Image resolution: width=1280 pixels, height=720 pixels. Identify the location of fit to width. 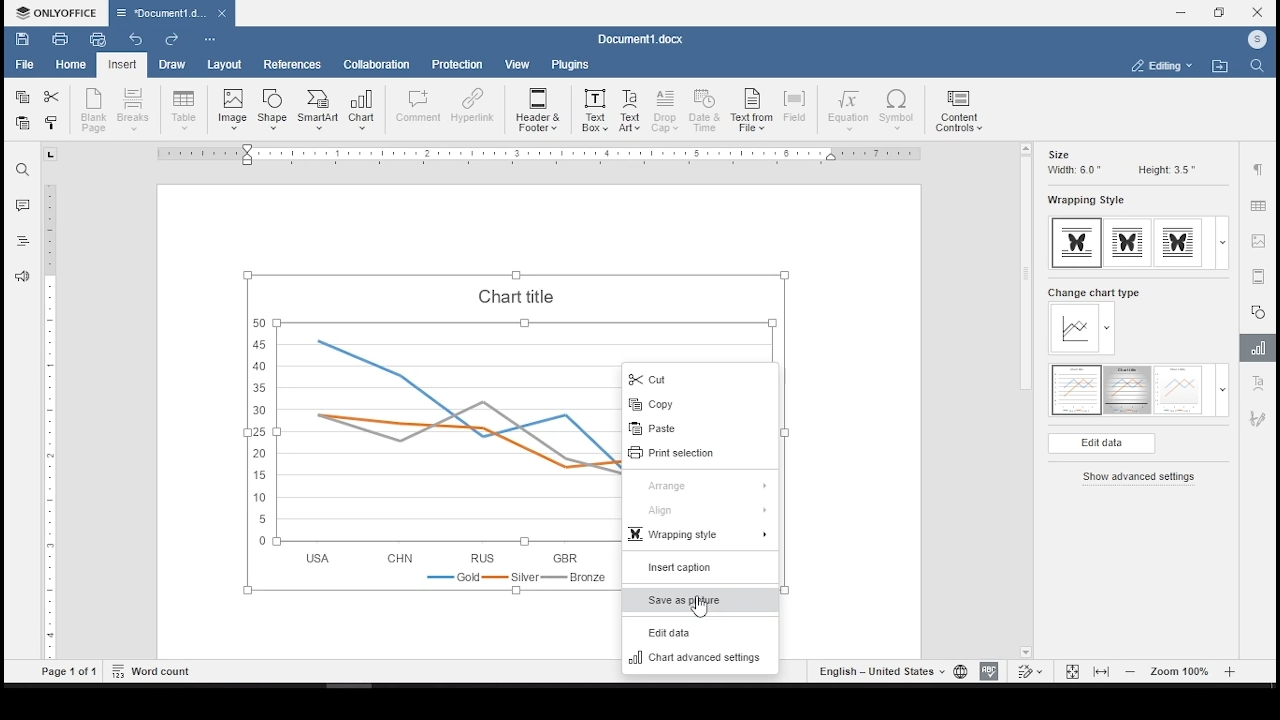
(1104, 670).